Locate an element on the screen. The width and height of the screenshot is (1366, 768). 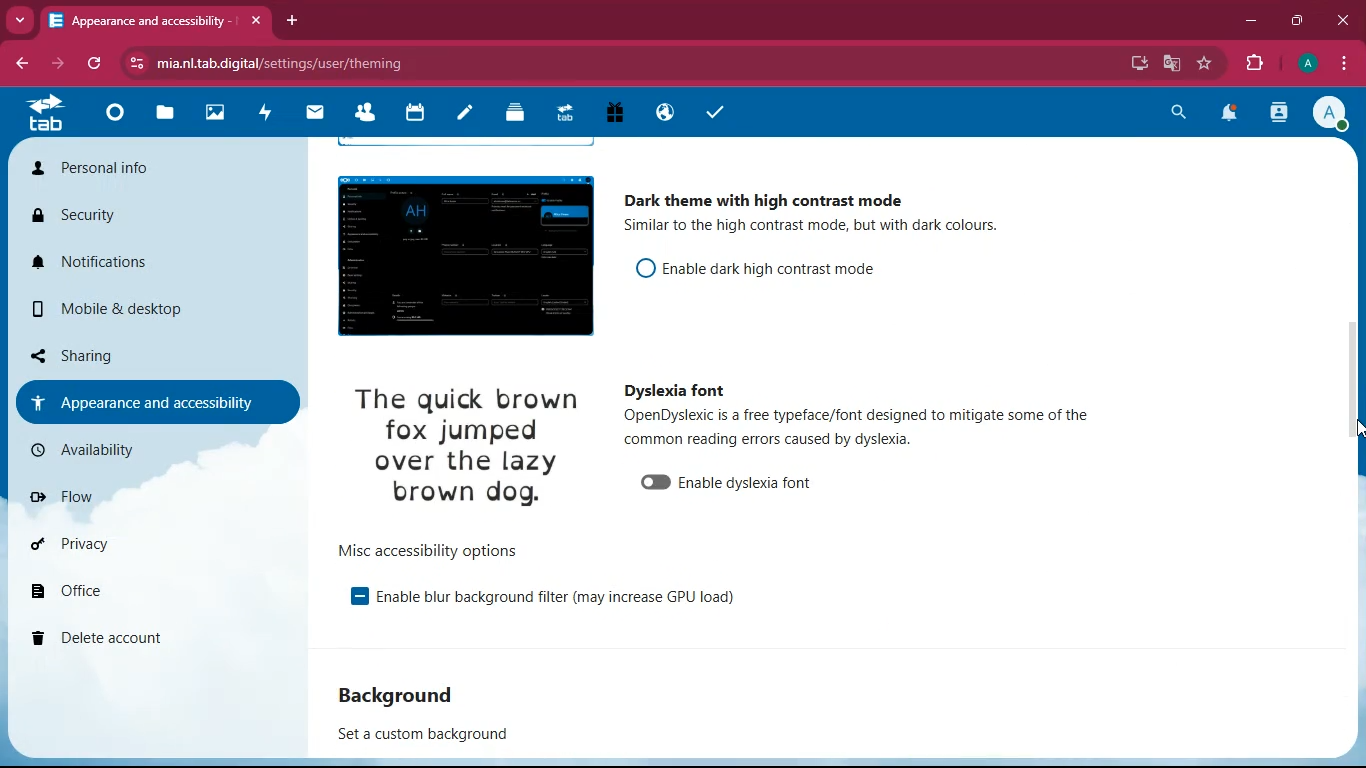
friends is located at coordinates (371, 112).